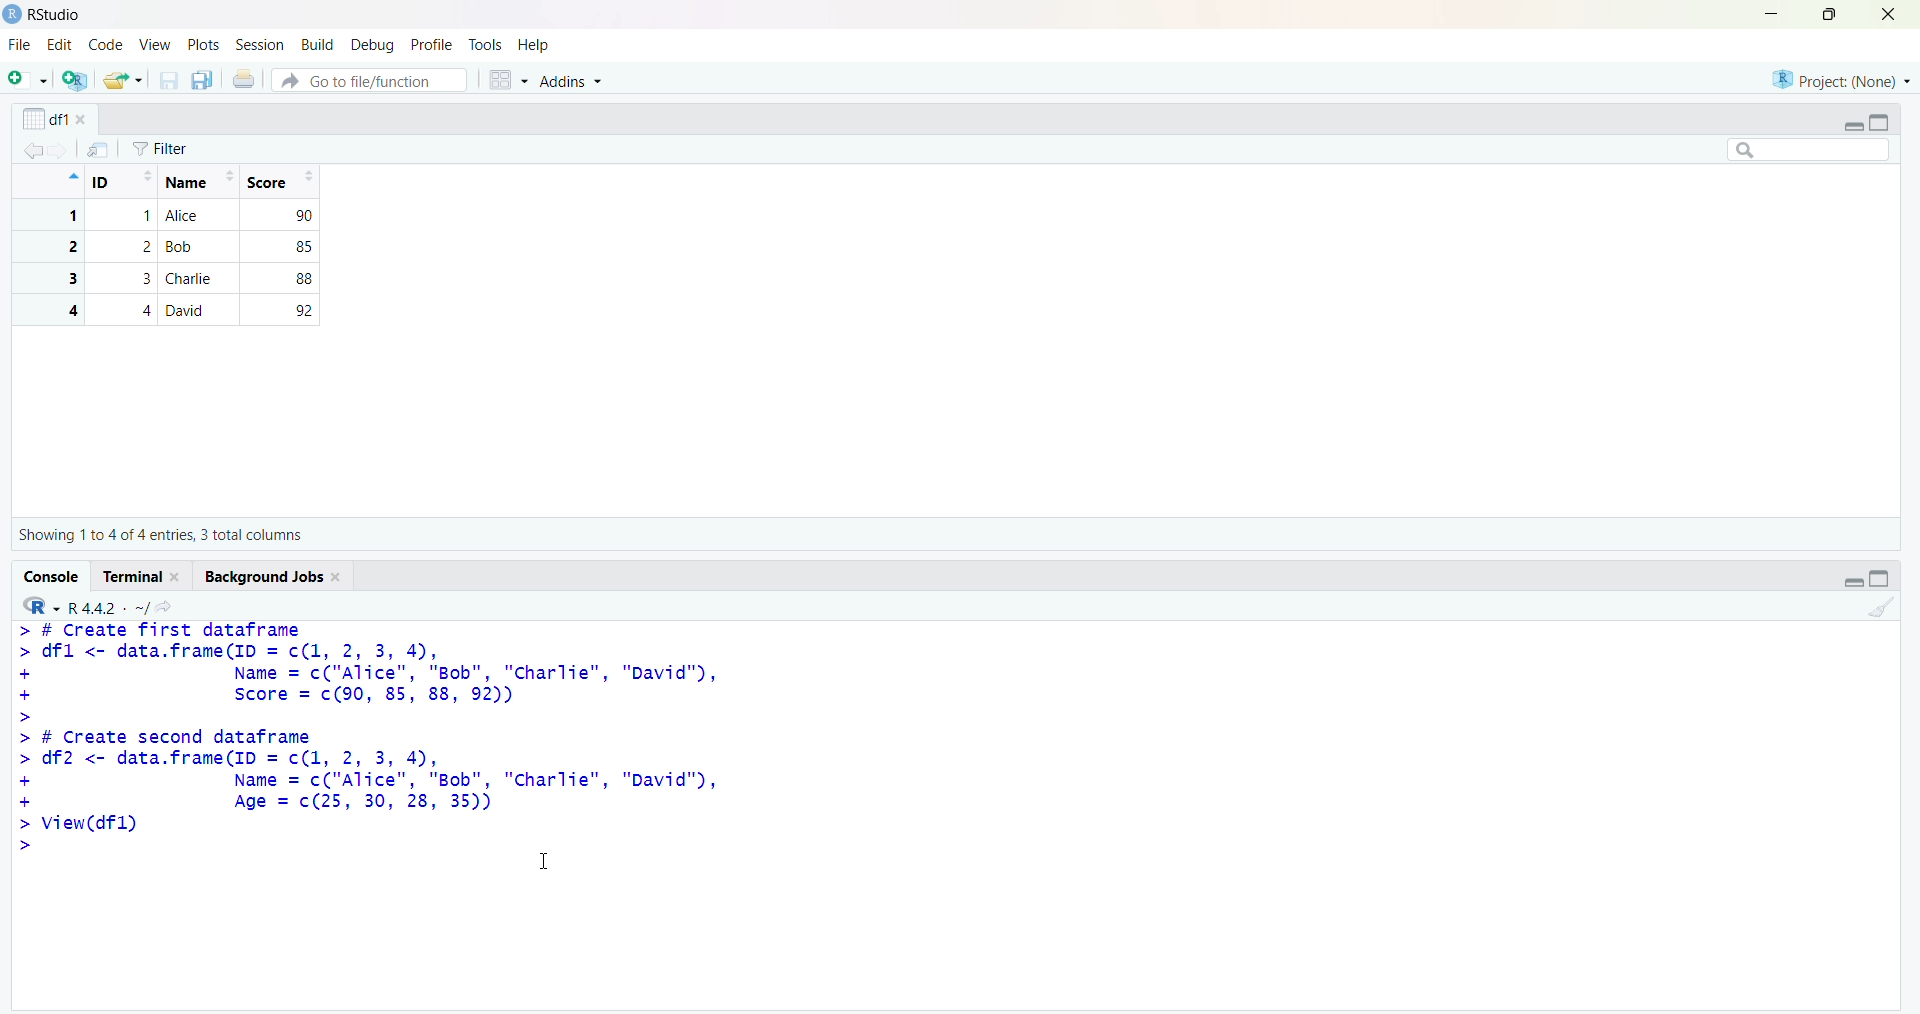 This screenshot has width=1920, height=1014. Describe the element at coordinates (45, 119) in the screenshot. I see `df1` at that location.